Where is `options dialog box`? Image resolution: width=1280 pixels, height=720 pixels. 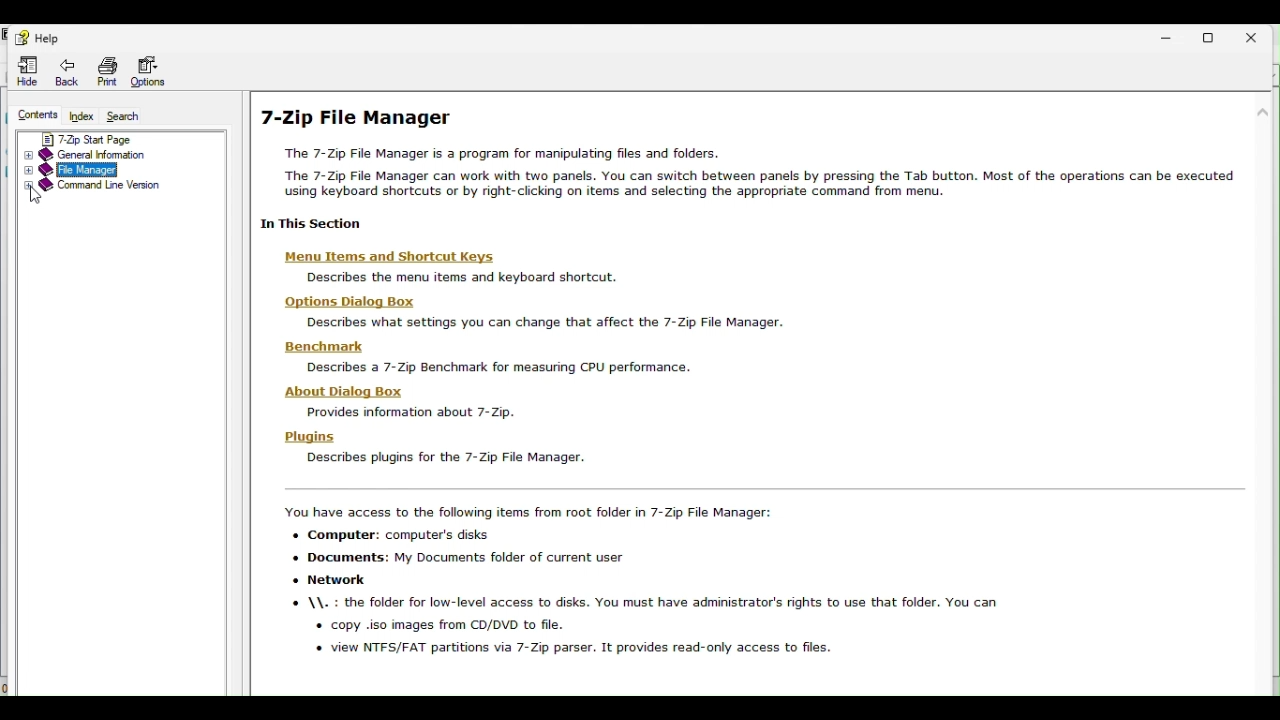 options dialog box is located at coordinates (354, 303).